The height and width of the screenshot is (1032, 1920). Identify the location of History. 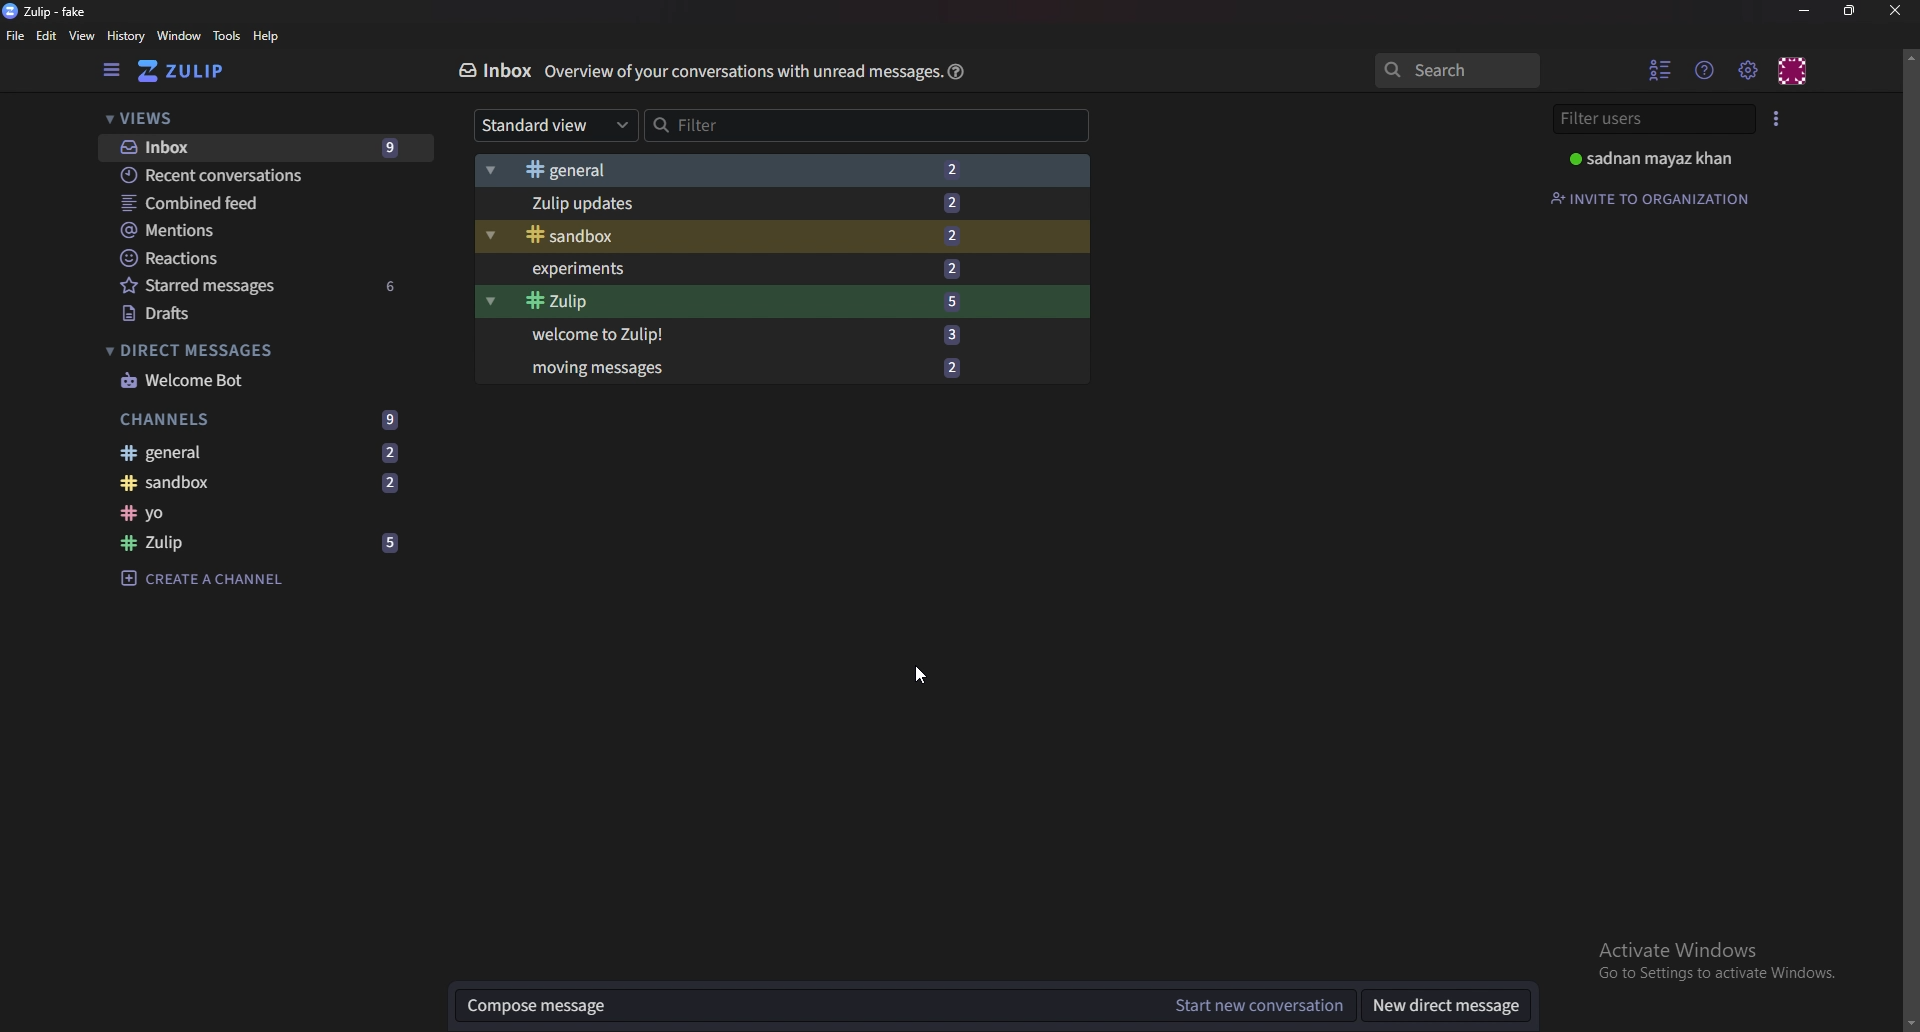
(127, 35).